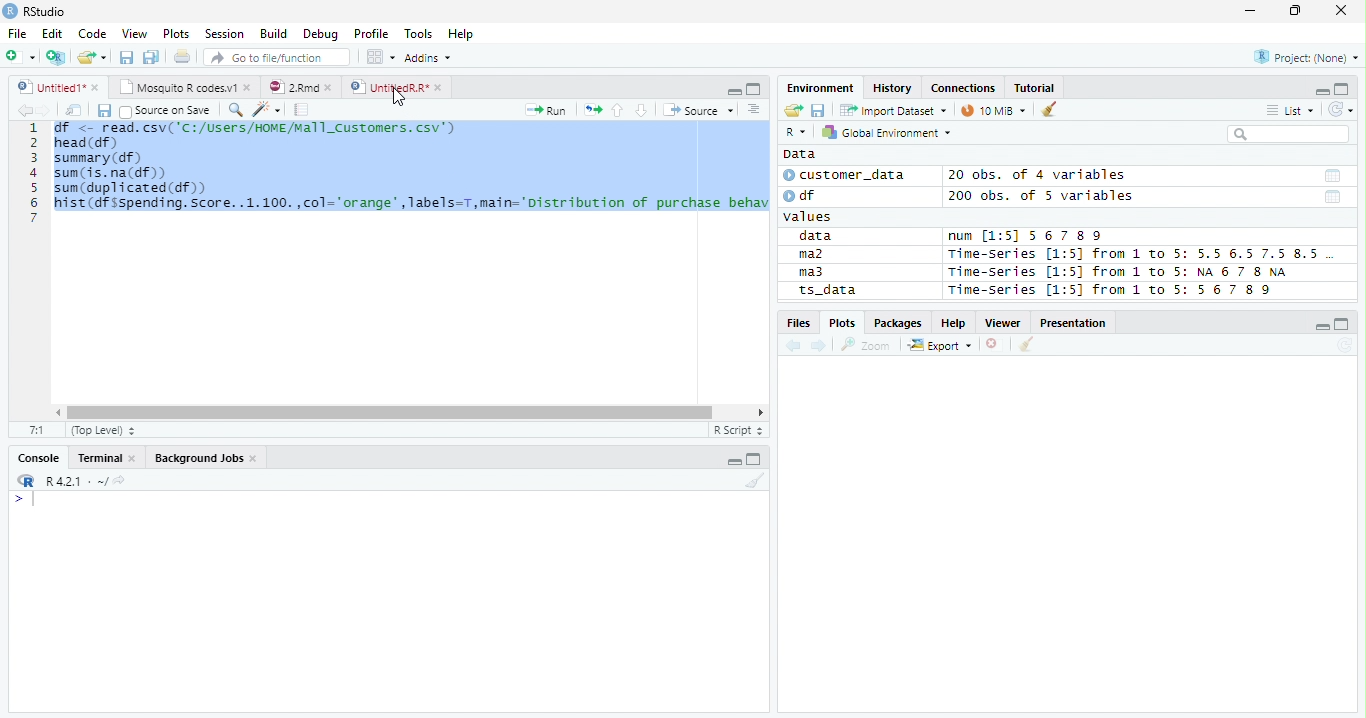 Image resolution: width=1366 pixels, height=718 pixels. I want to click on UnititledR.R, so click(398, 88).